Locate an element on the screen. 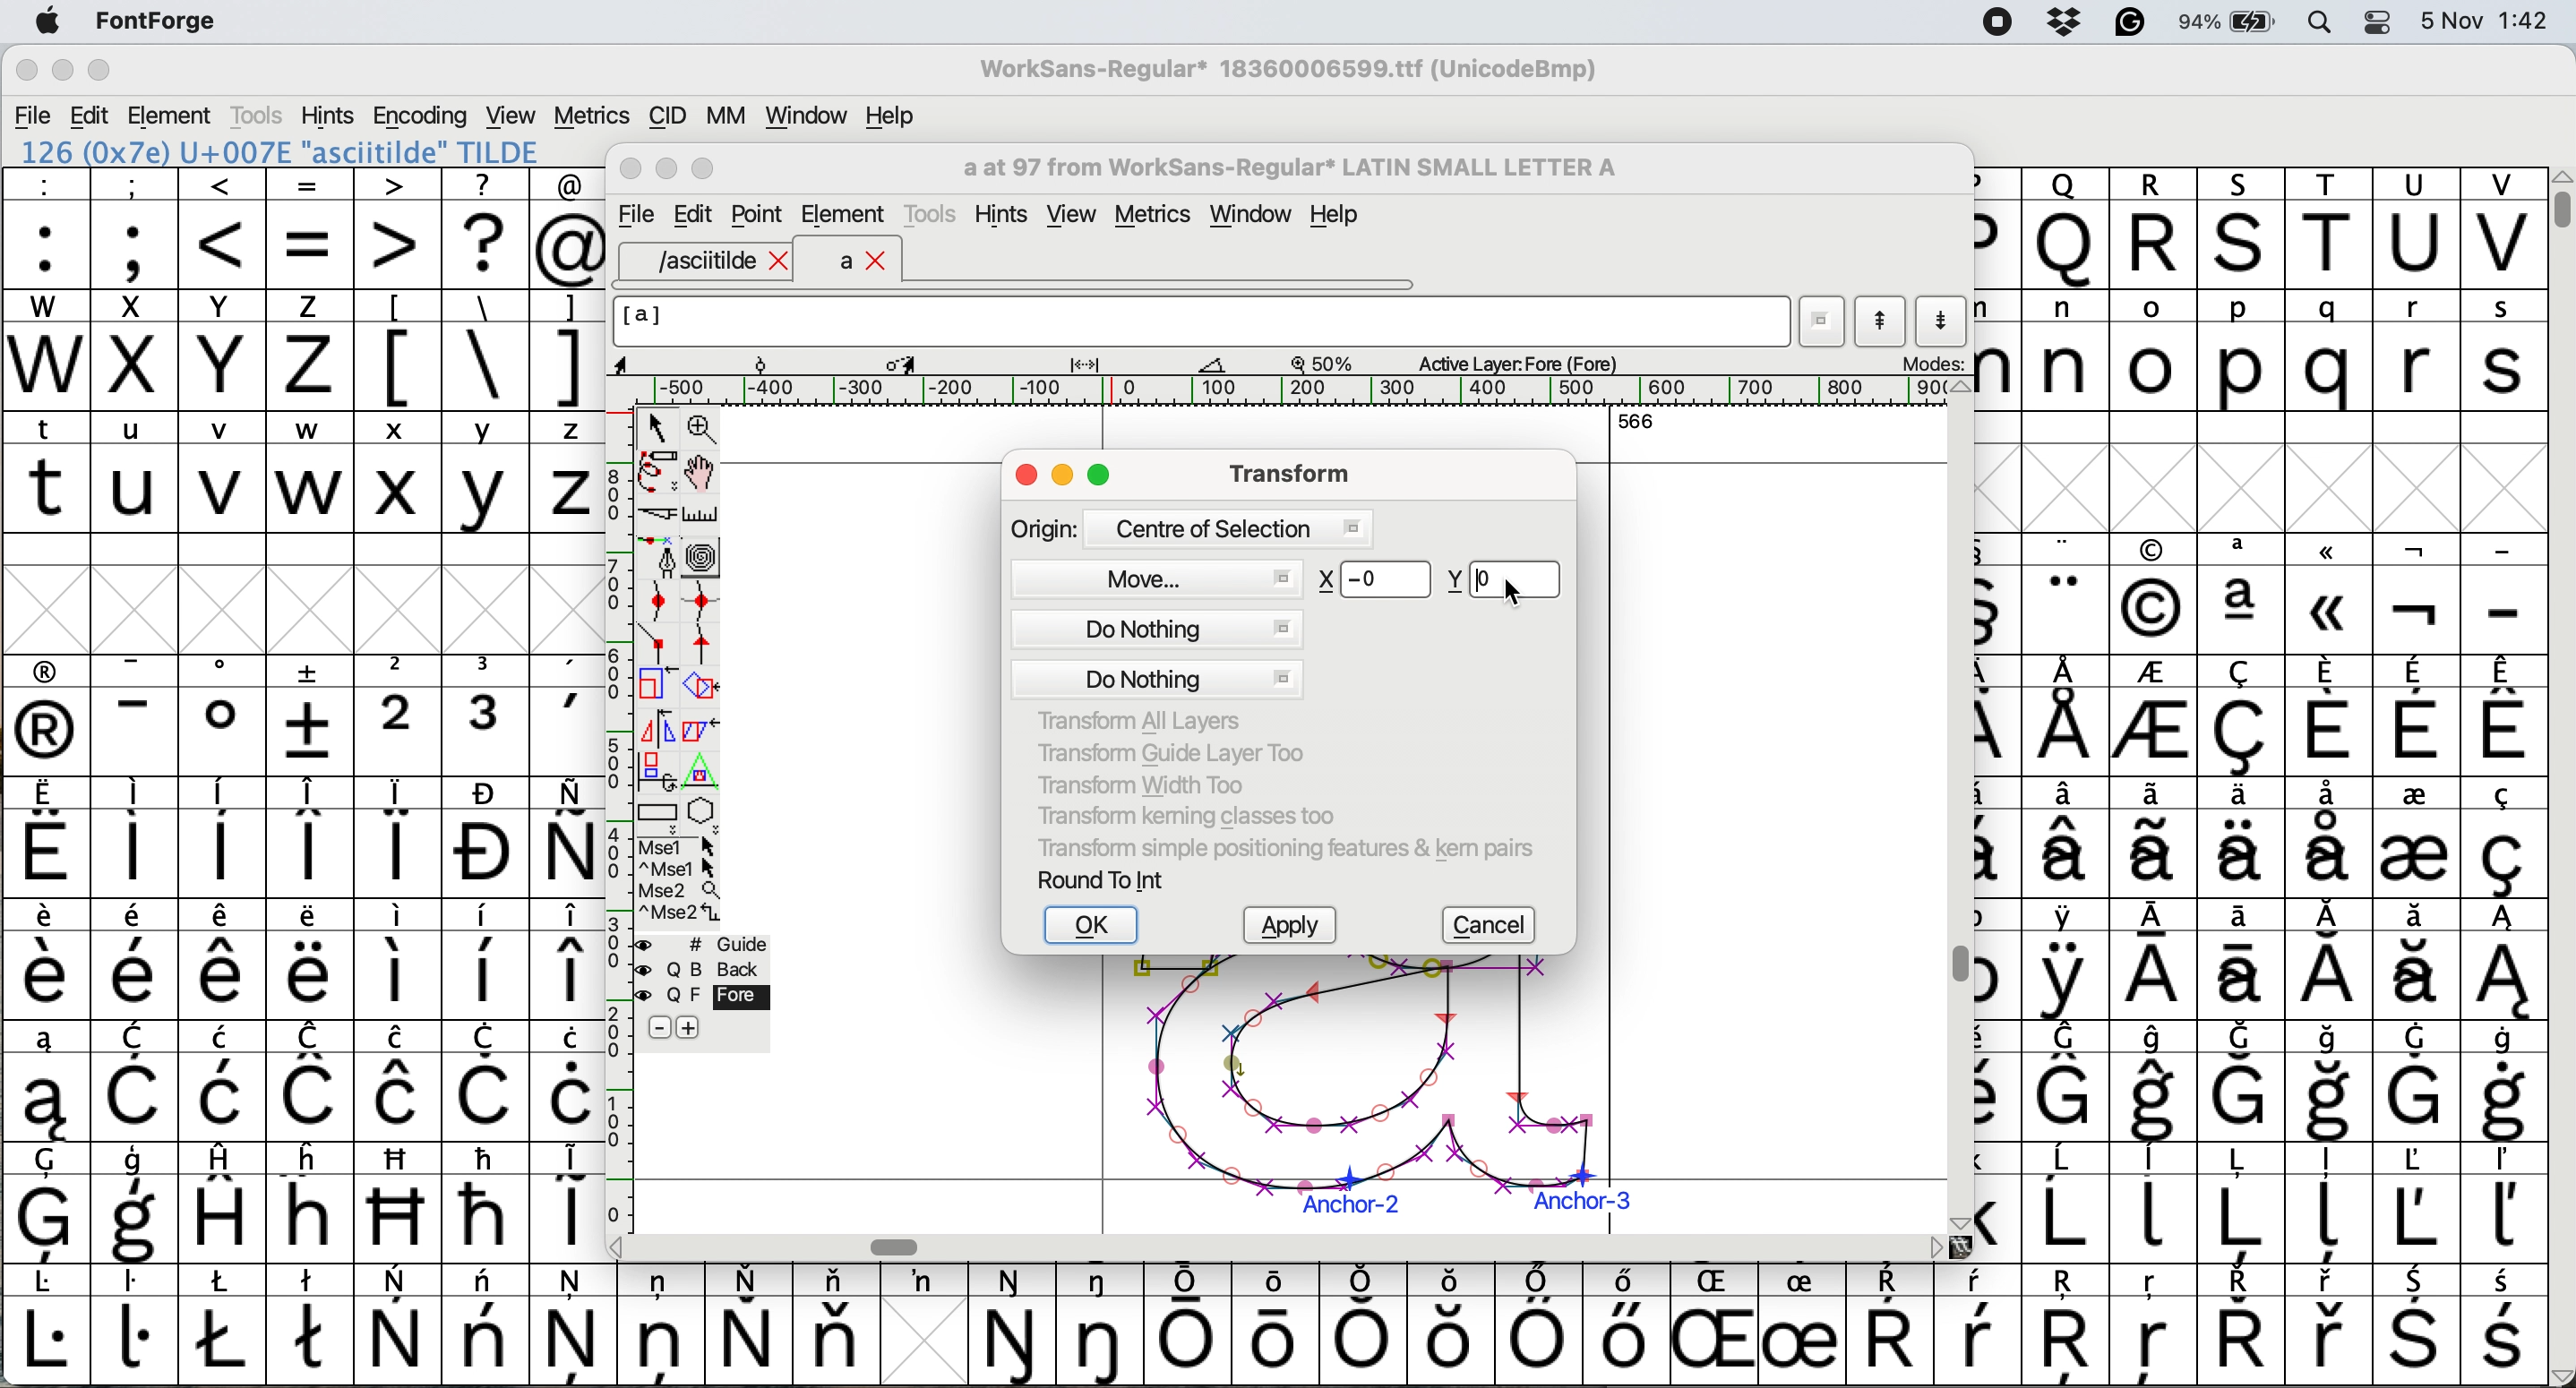 The width and height of the screenshot is (2576, 1388). symbol is located at coordinates (487, 1081).